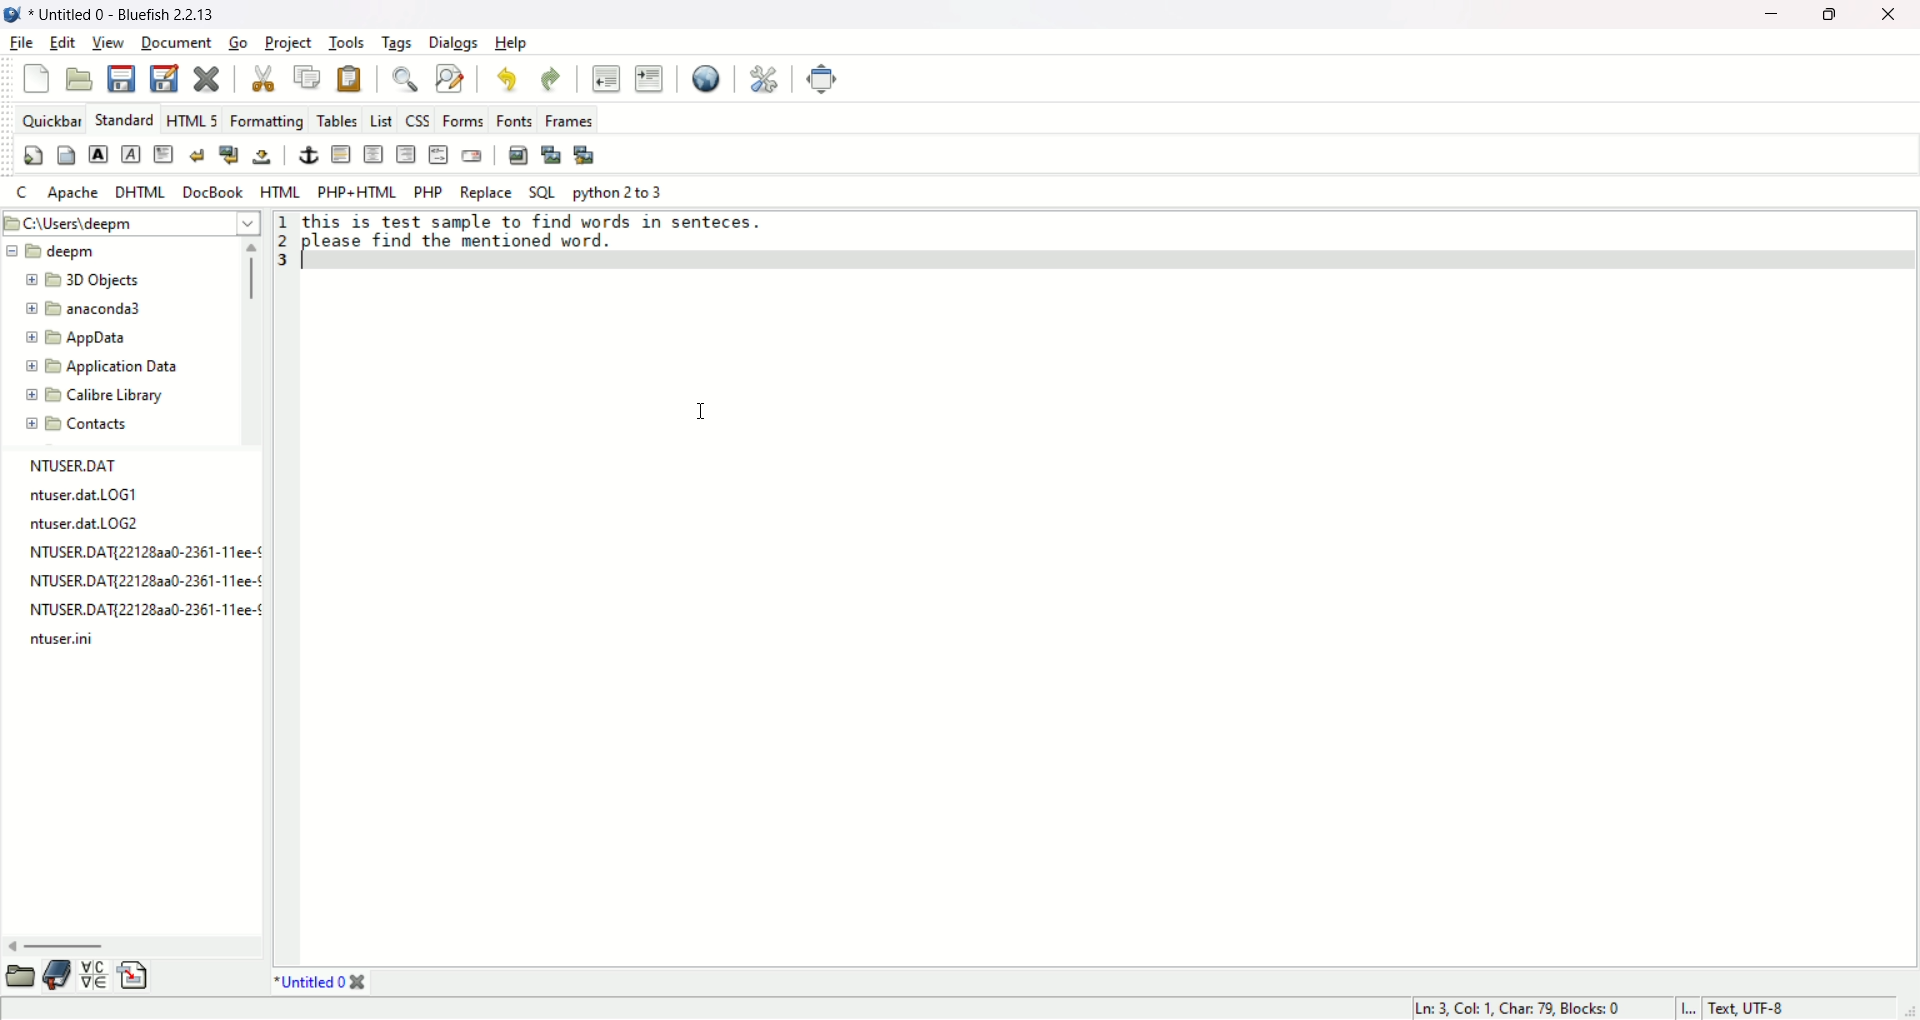 The width and height of the screenshot is (1920, 1020). Describe the element at coordinates (765, 78) in the screenshot. I see `edit preferences` at that location.